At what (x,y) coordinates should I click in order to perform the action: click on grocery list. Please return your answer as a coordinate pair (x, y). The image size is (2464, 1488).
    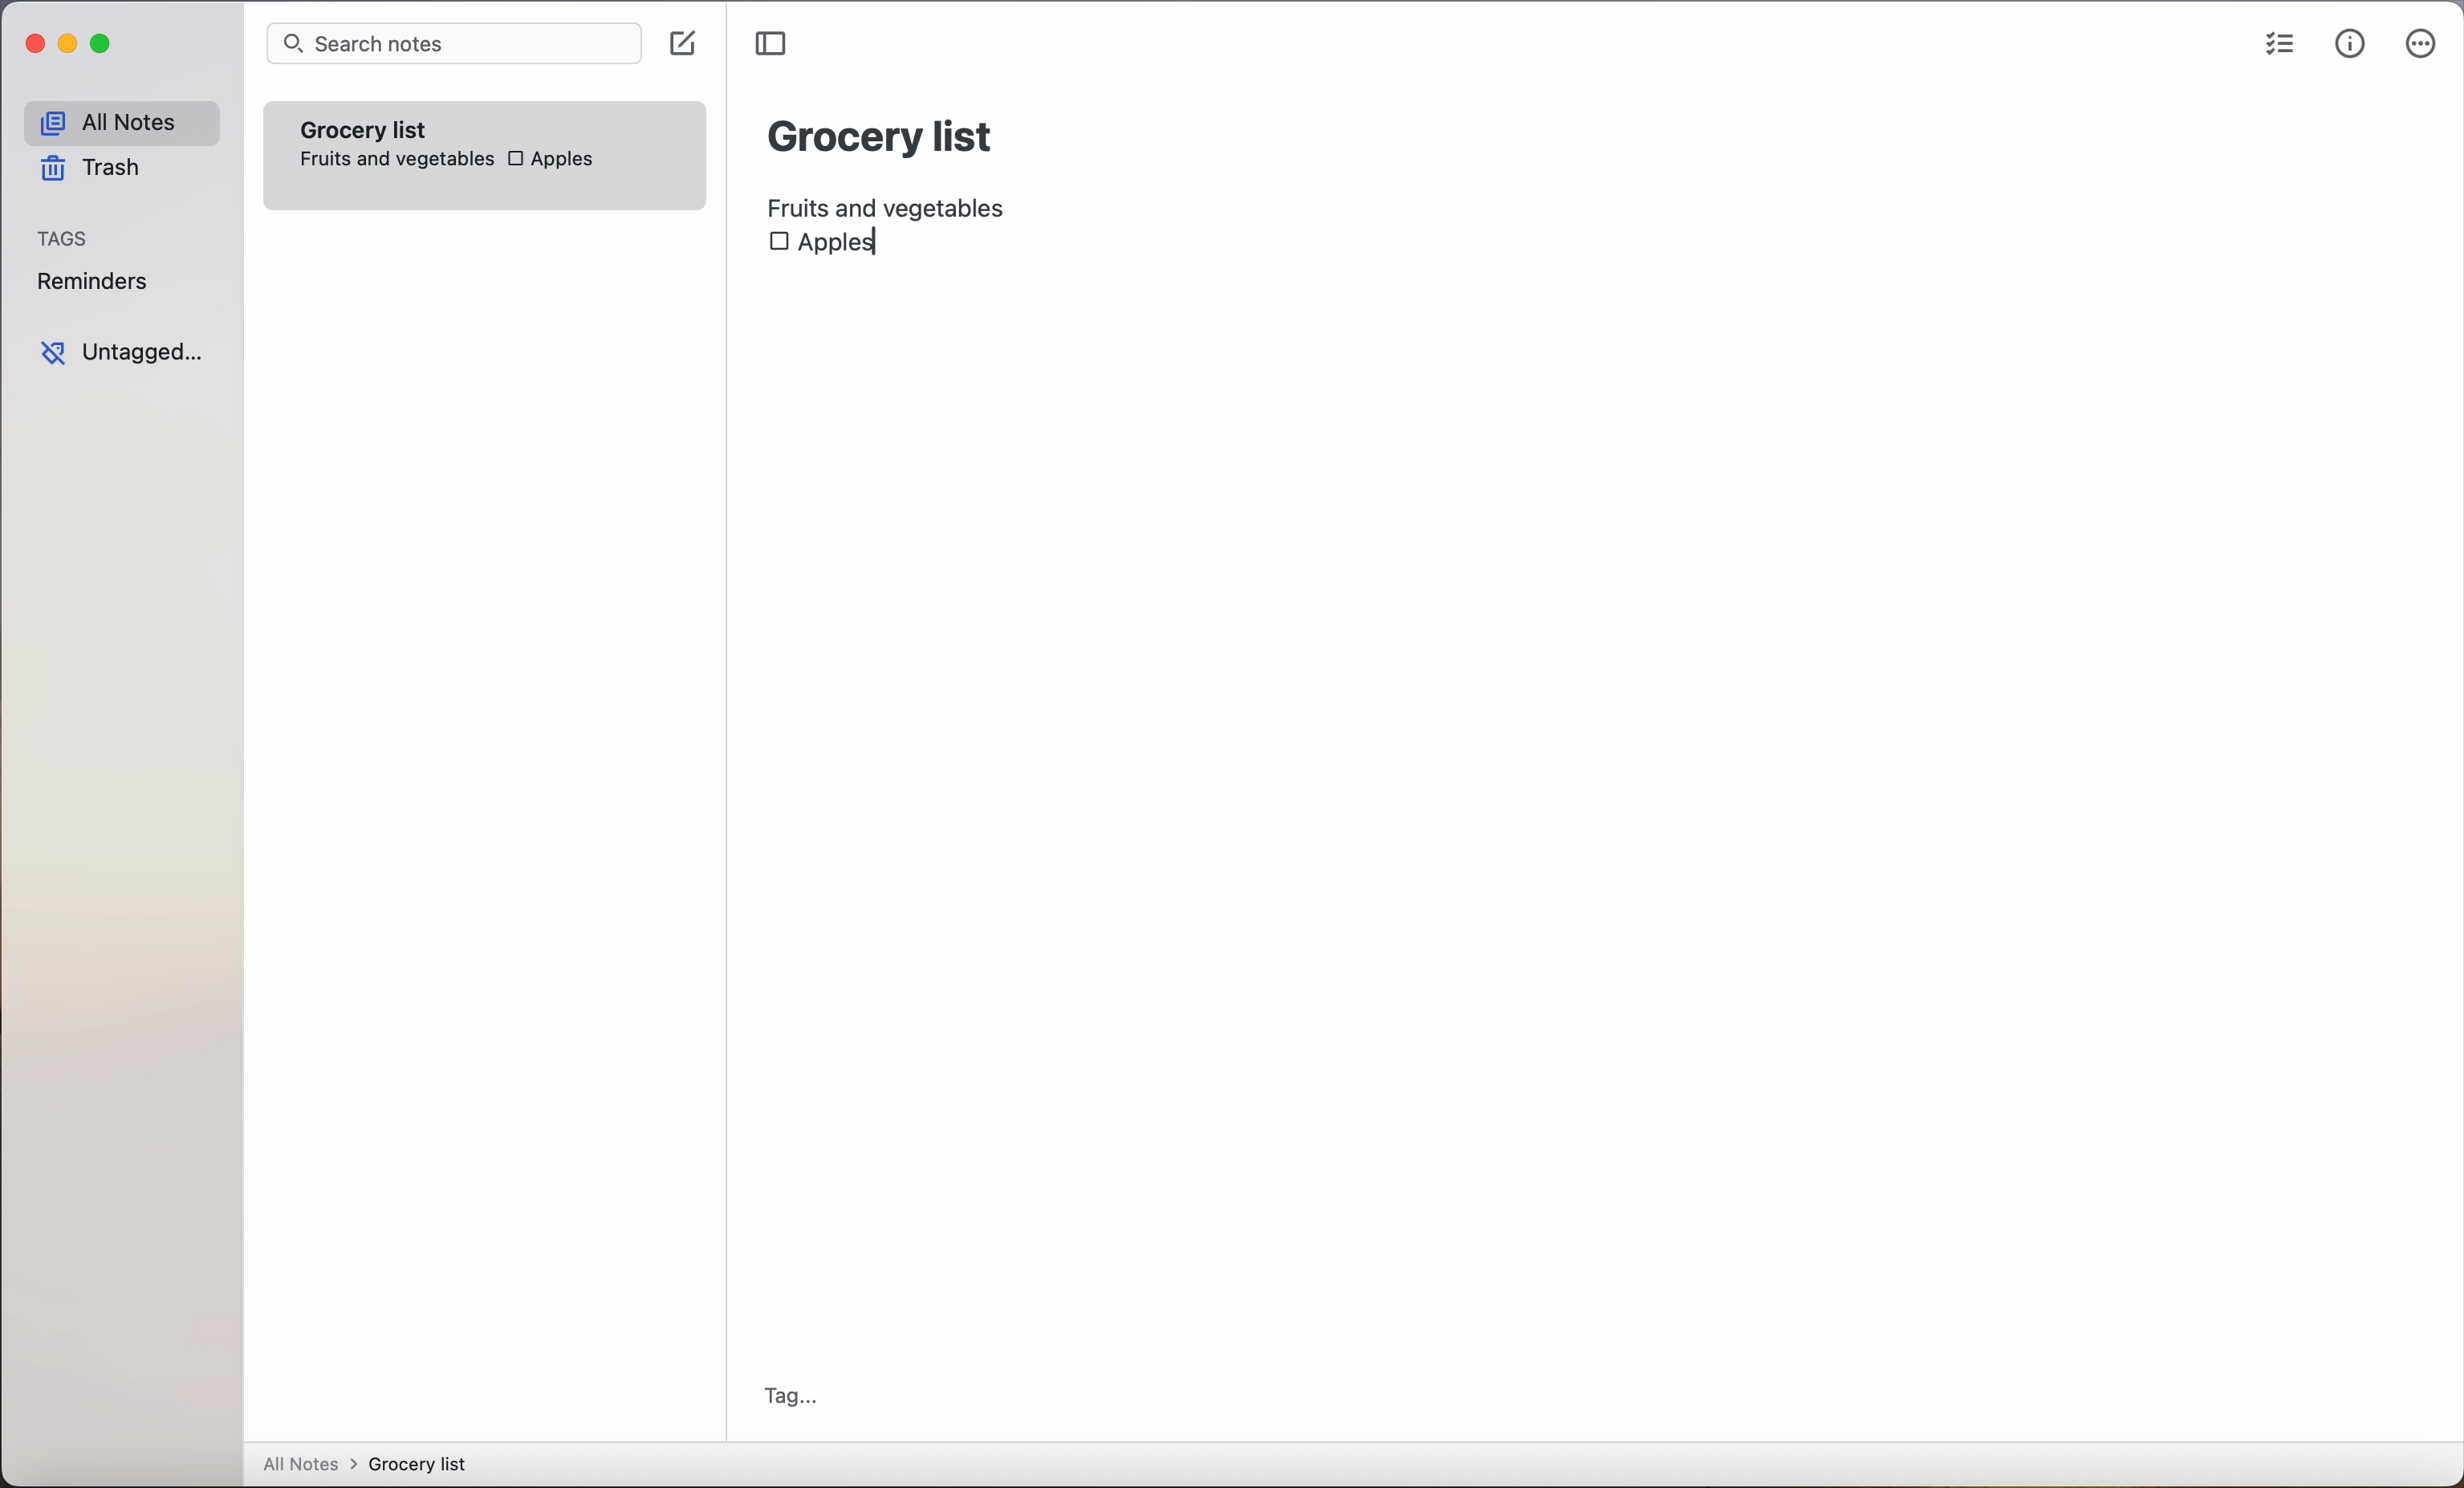
    Looking at the image, I should click on (882, 133).